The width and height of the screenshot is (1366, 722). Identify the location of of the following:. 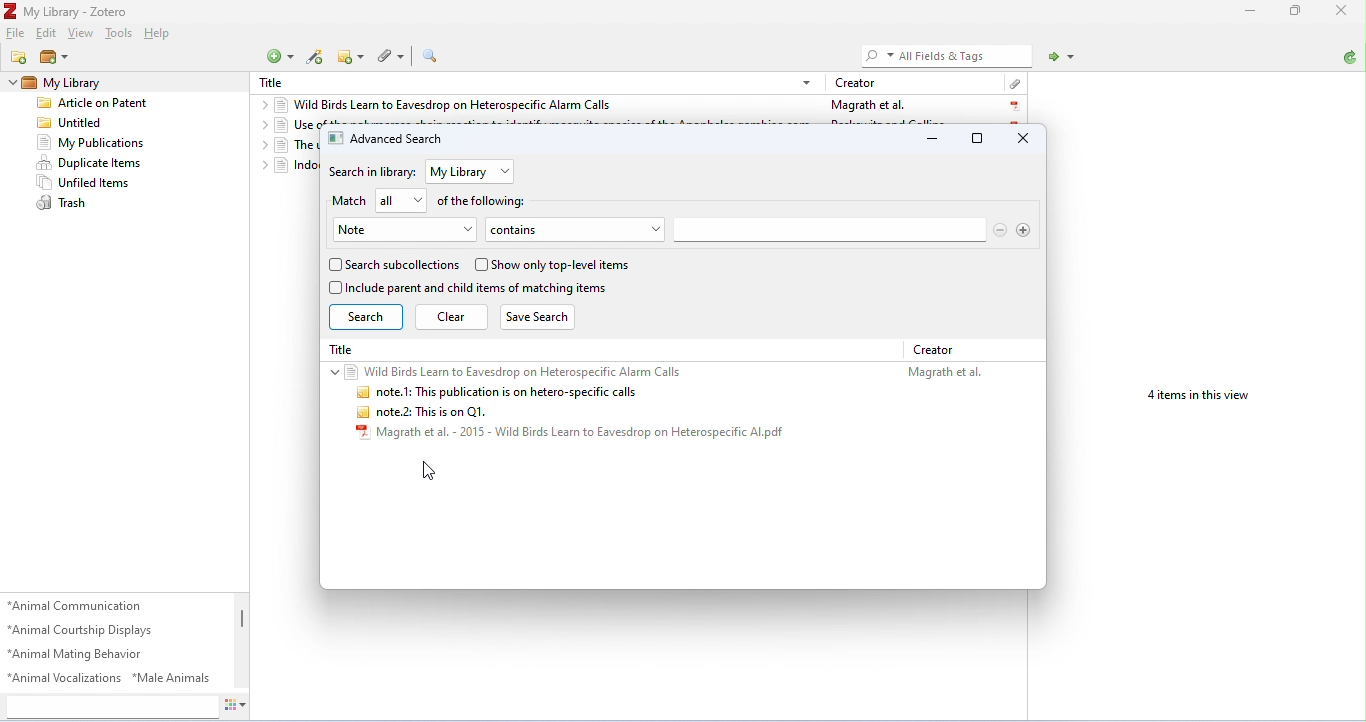
(486, 202).